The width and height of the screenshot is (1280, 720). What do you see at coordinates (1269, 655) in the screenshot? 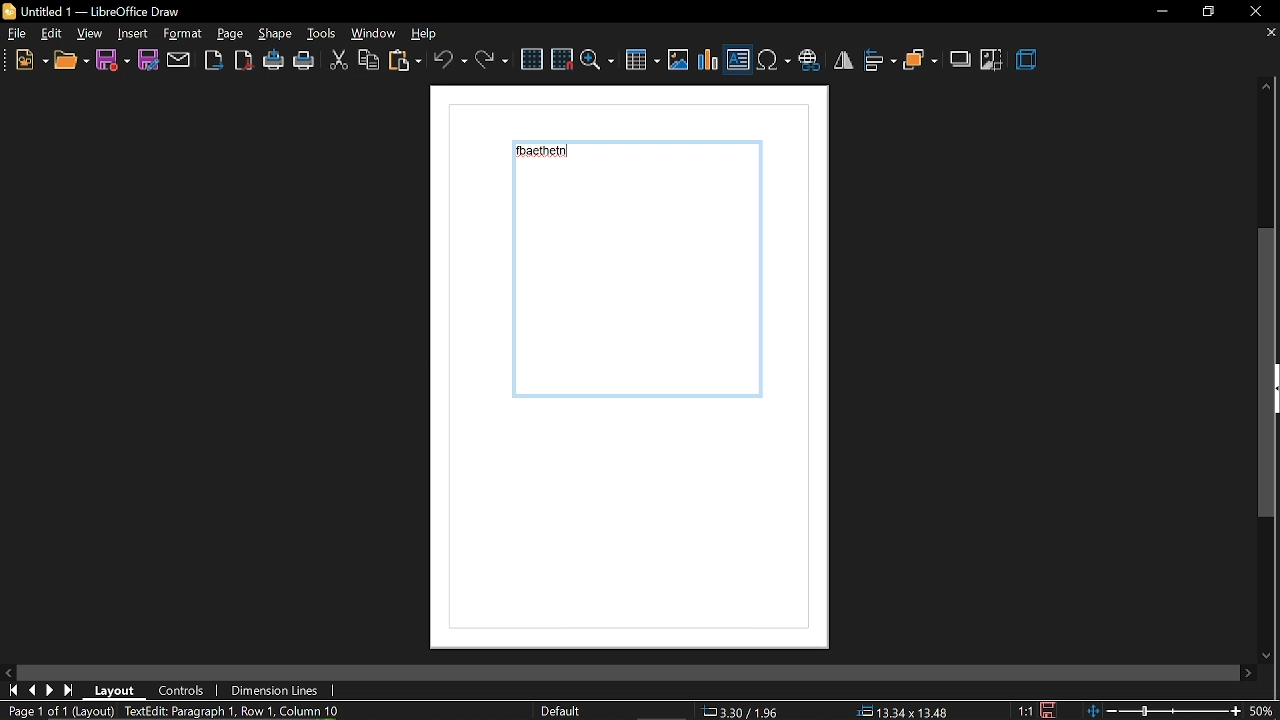
I see `Move down` at bounding box center [1269, 655].